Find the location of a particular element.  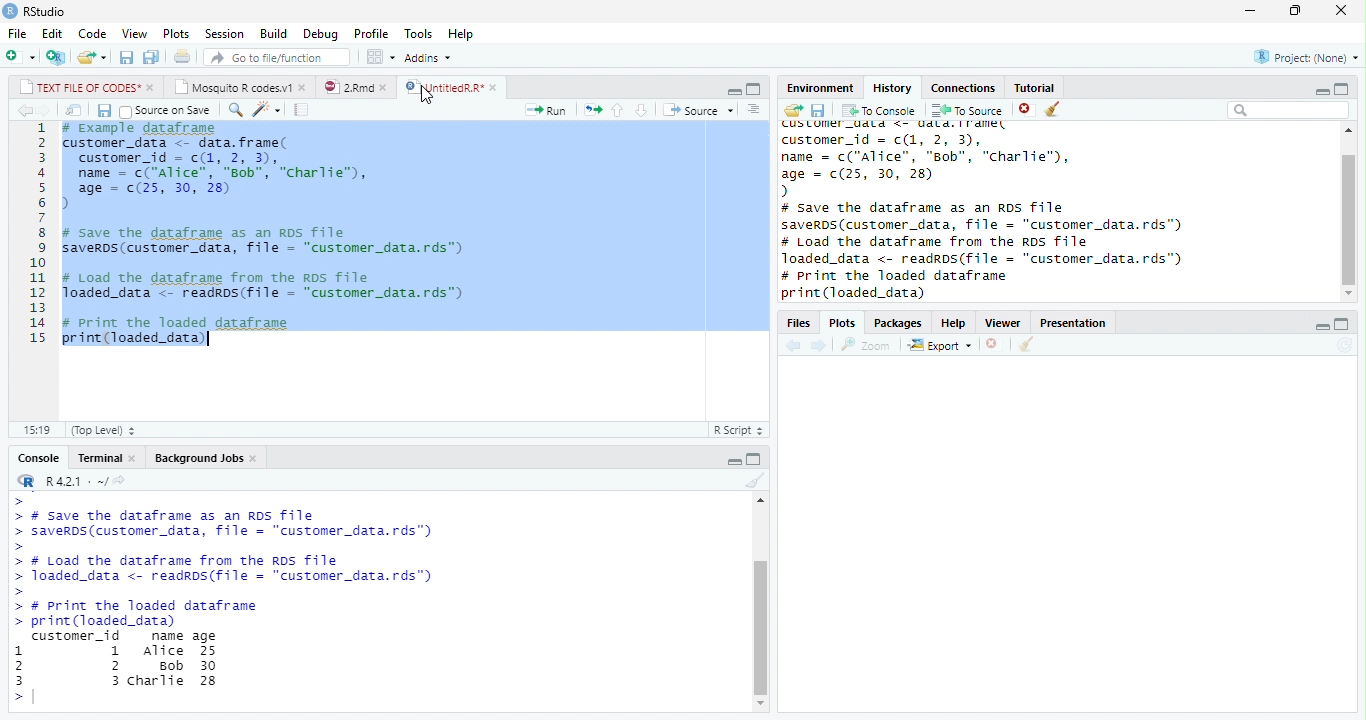

minimize is located at coordinates (734, 462).